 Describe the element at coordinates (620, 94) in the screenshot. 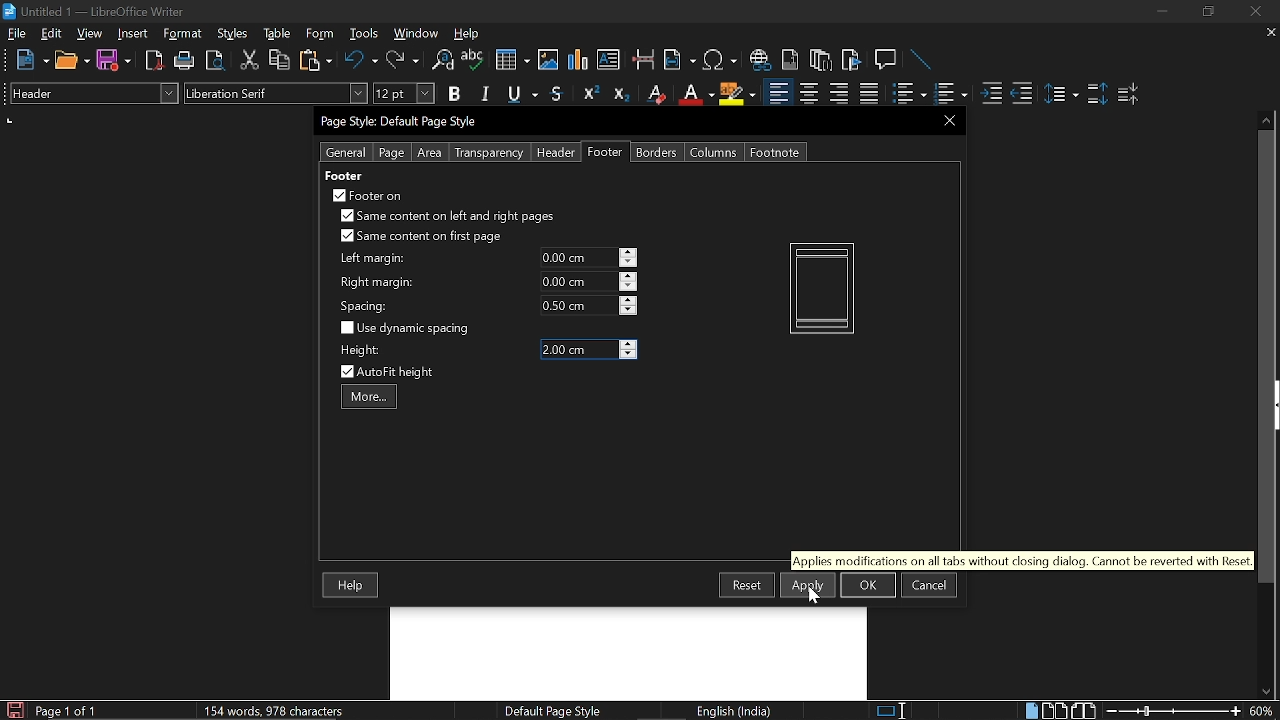

I see `Subscript` at that location.